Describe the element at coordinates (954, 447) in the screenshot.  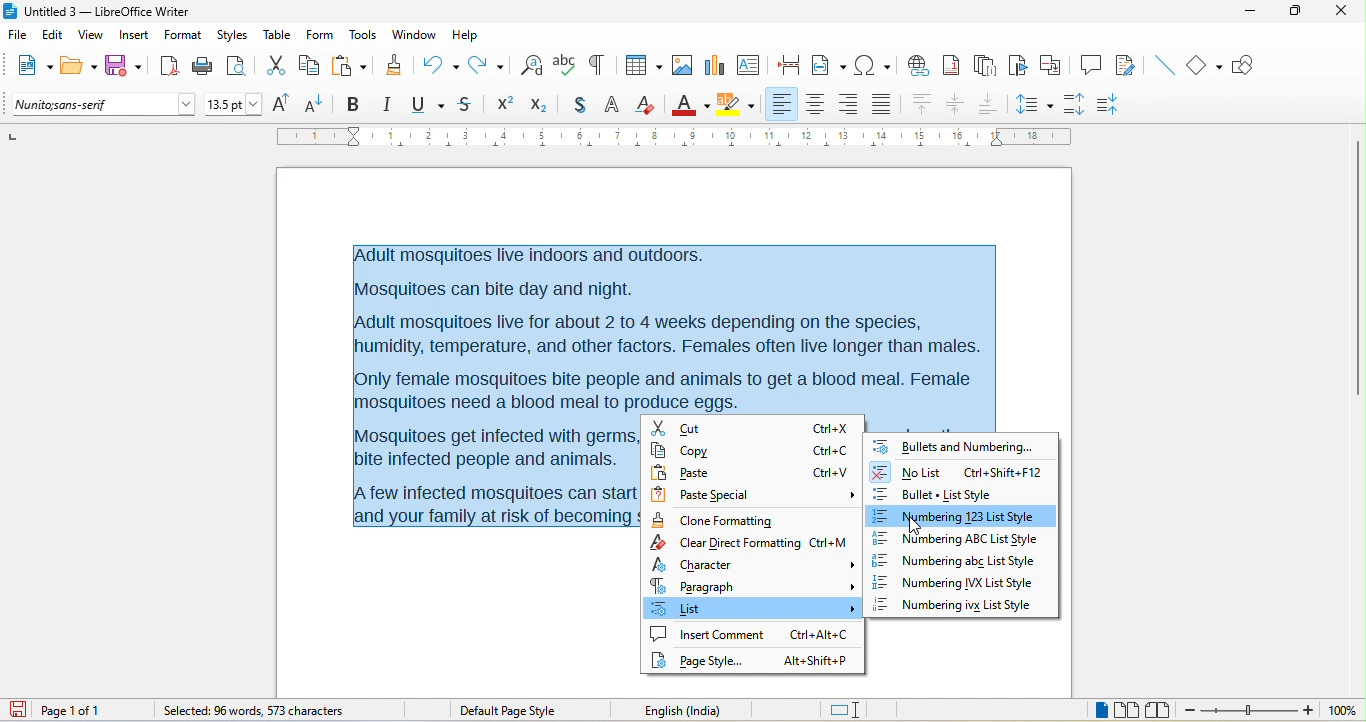
I see `bullets and numbering` at that location.